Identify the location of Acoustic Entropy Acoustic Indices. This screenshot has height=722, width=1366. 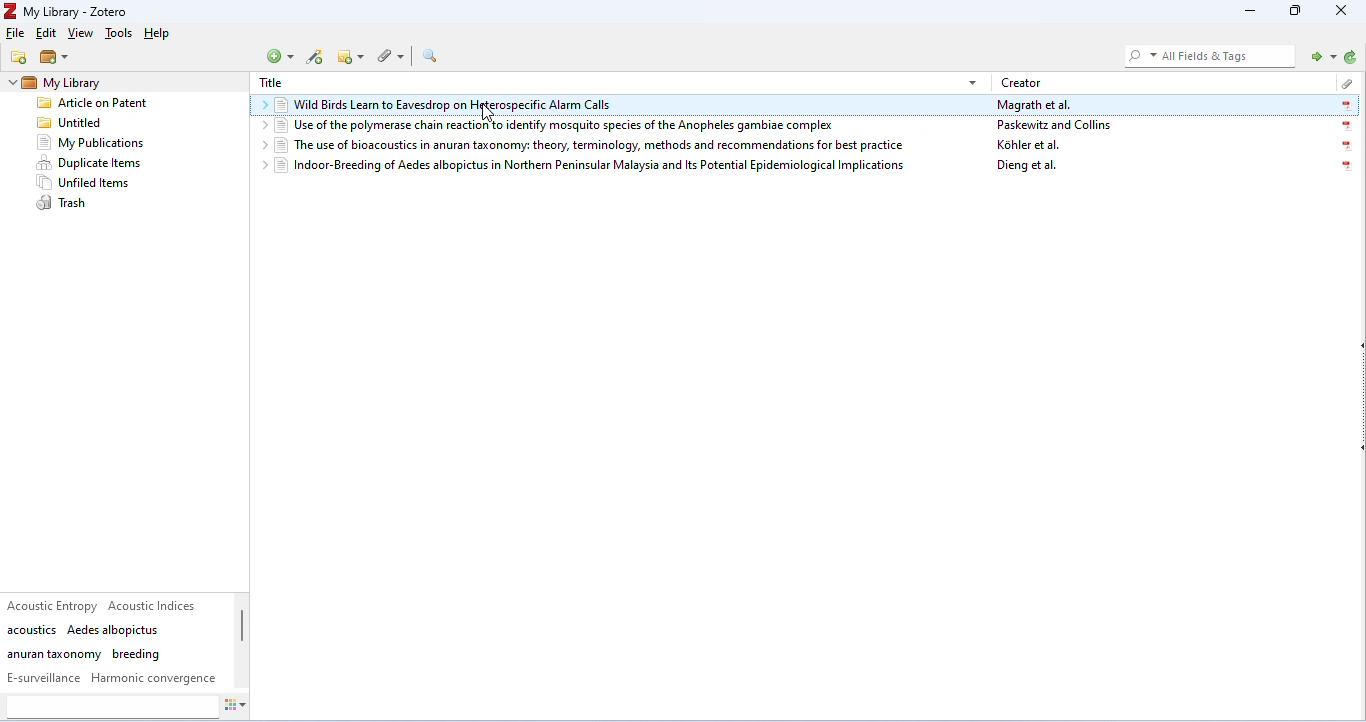
(105, 605).